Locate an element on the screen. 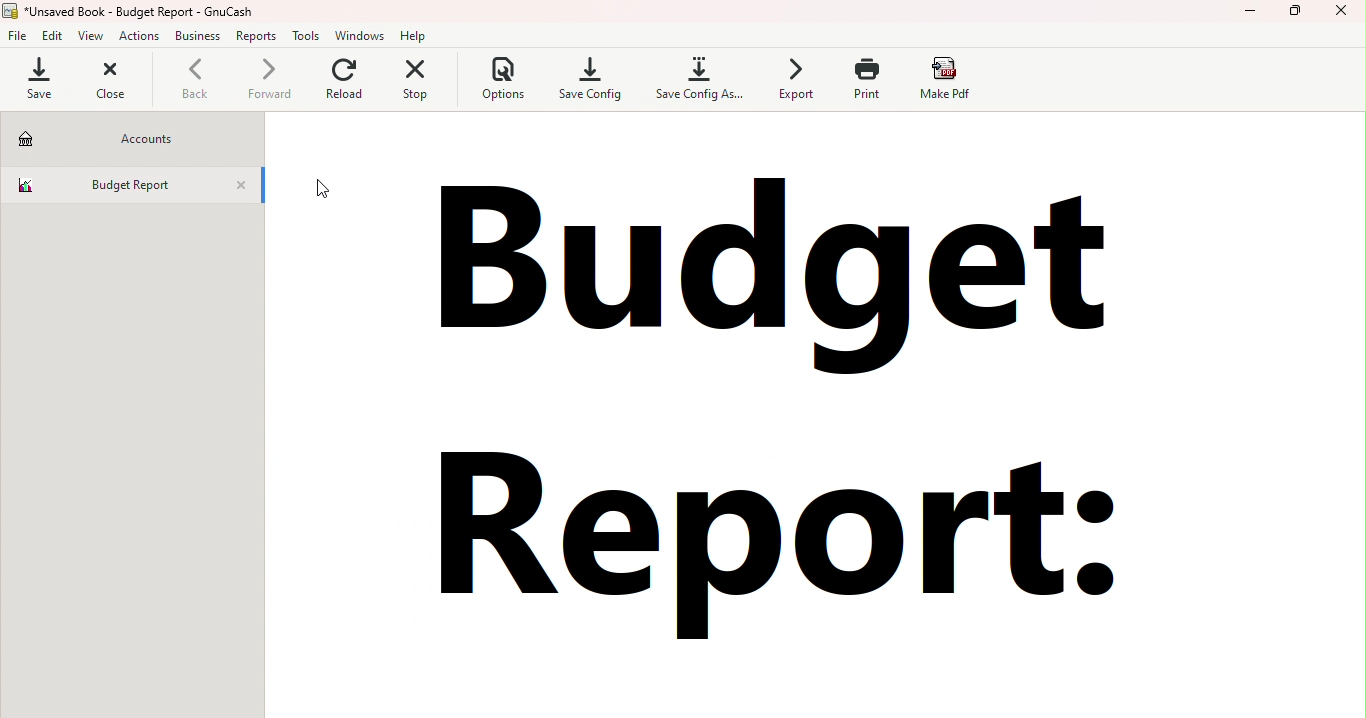 This screenshot has width=1366, height=718. Stop is located at coordinates (419, 82).